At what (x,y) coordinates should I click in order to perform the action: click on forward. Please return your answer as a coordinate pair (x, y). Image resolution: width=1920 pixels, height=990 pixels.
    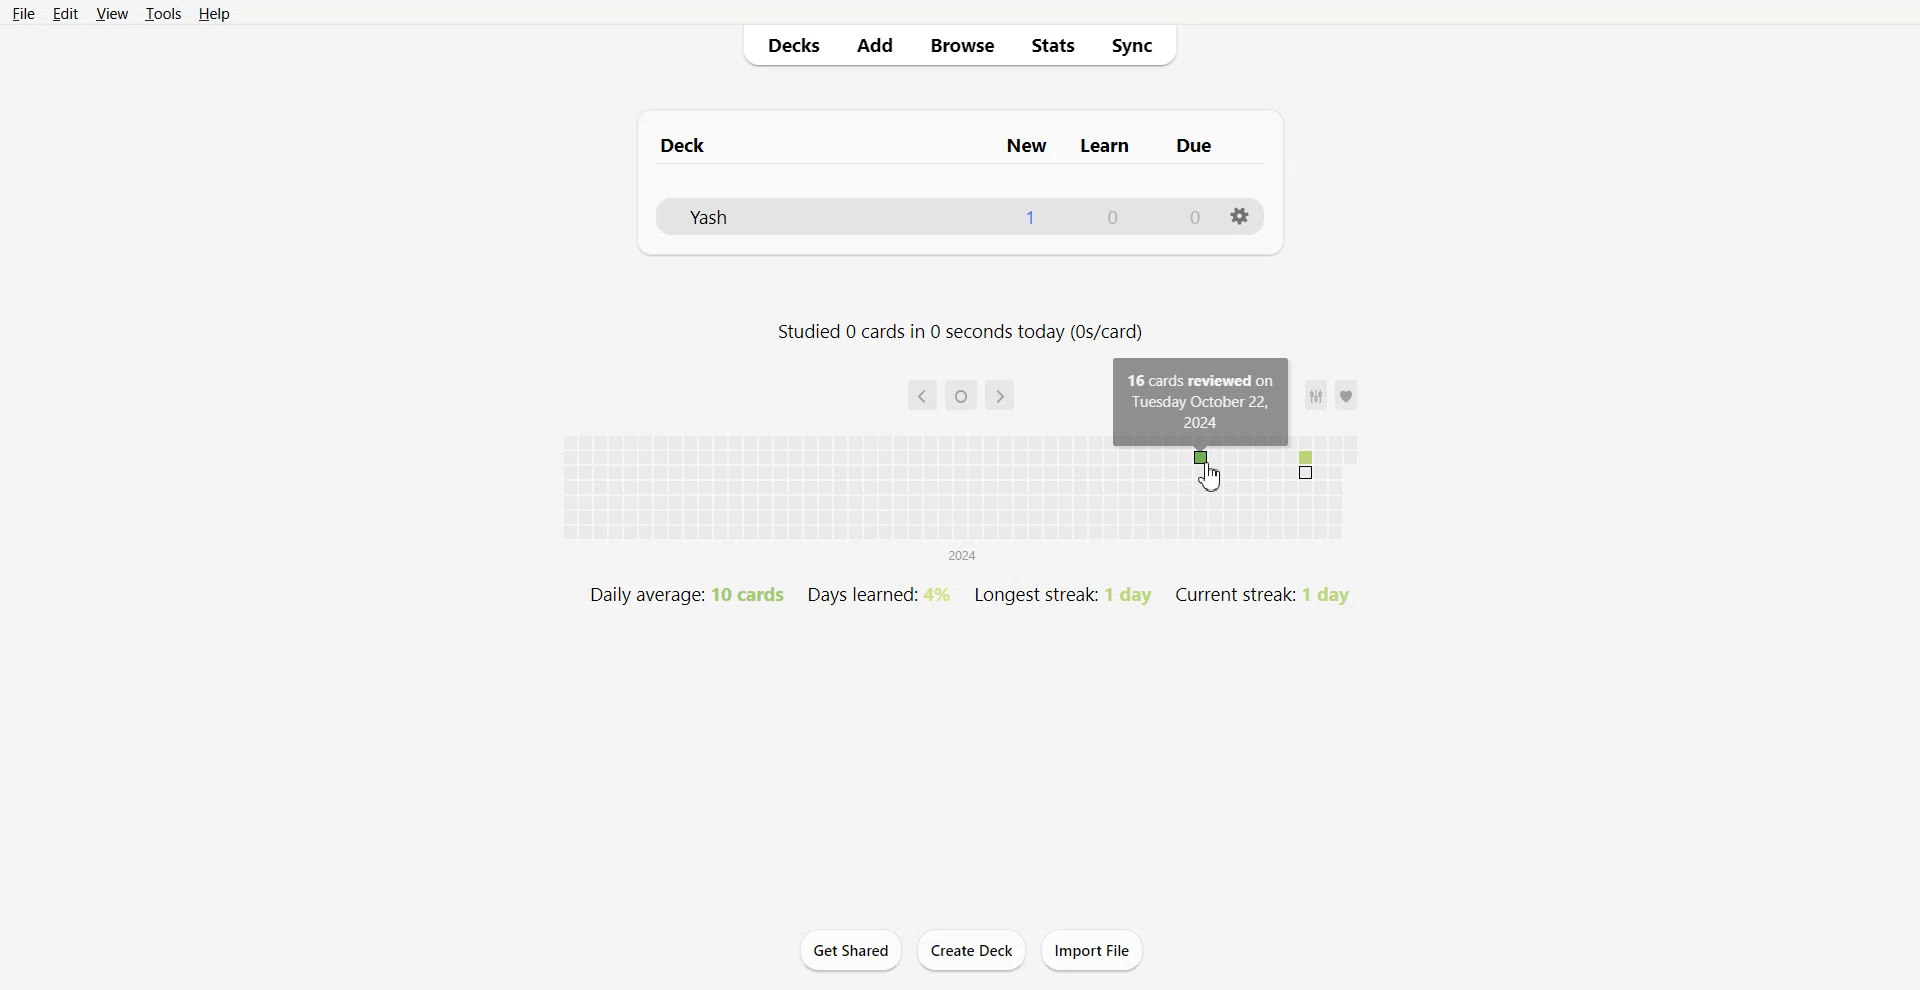
    Looking at the image, I should click on (1000, 395).